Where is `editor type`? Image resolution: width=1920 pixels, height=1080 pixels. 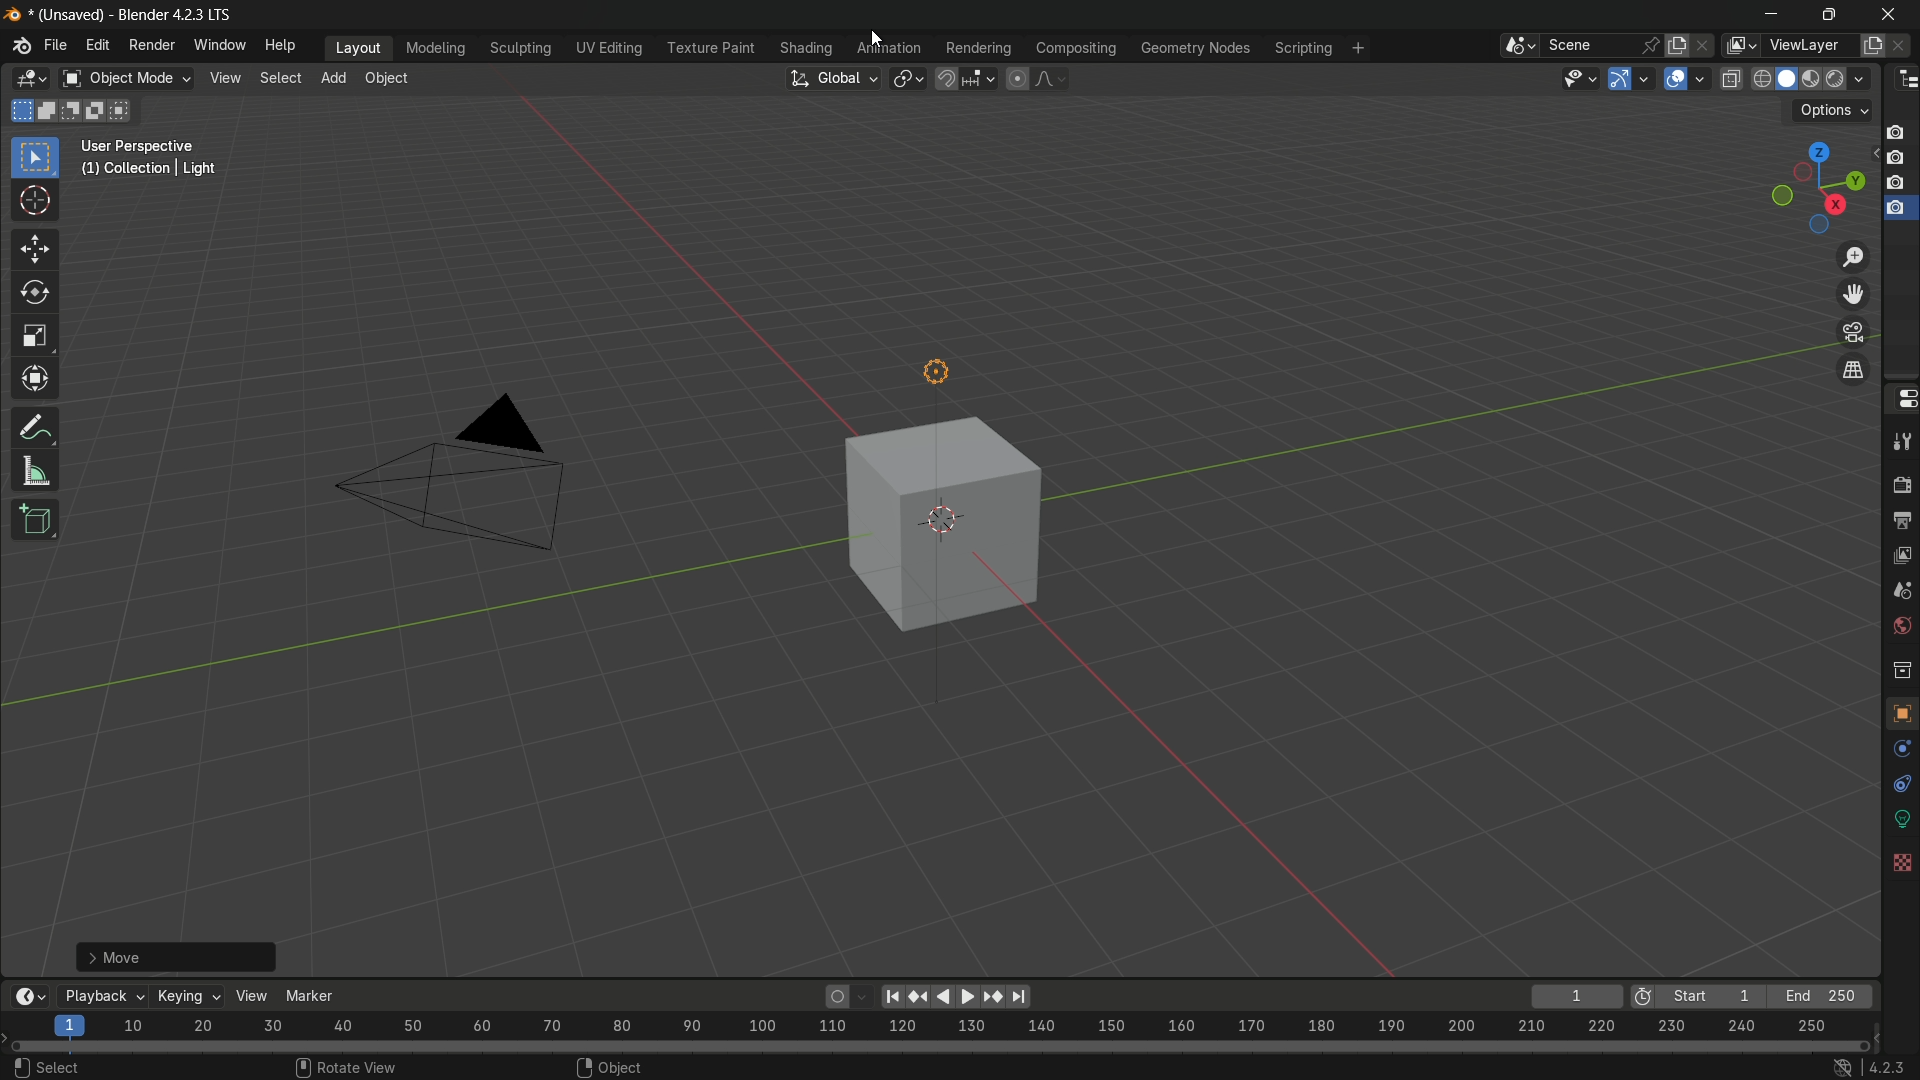 editor type is located at coordinates (32, 78).